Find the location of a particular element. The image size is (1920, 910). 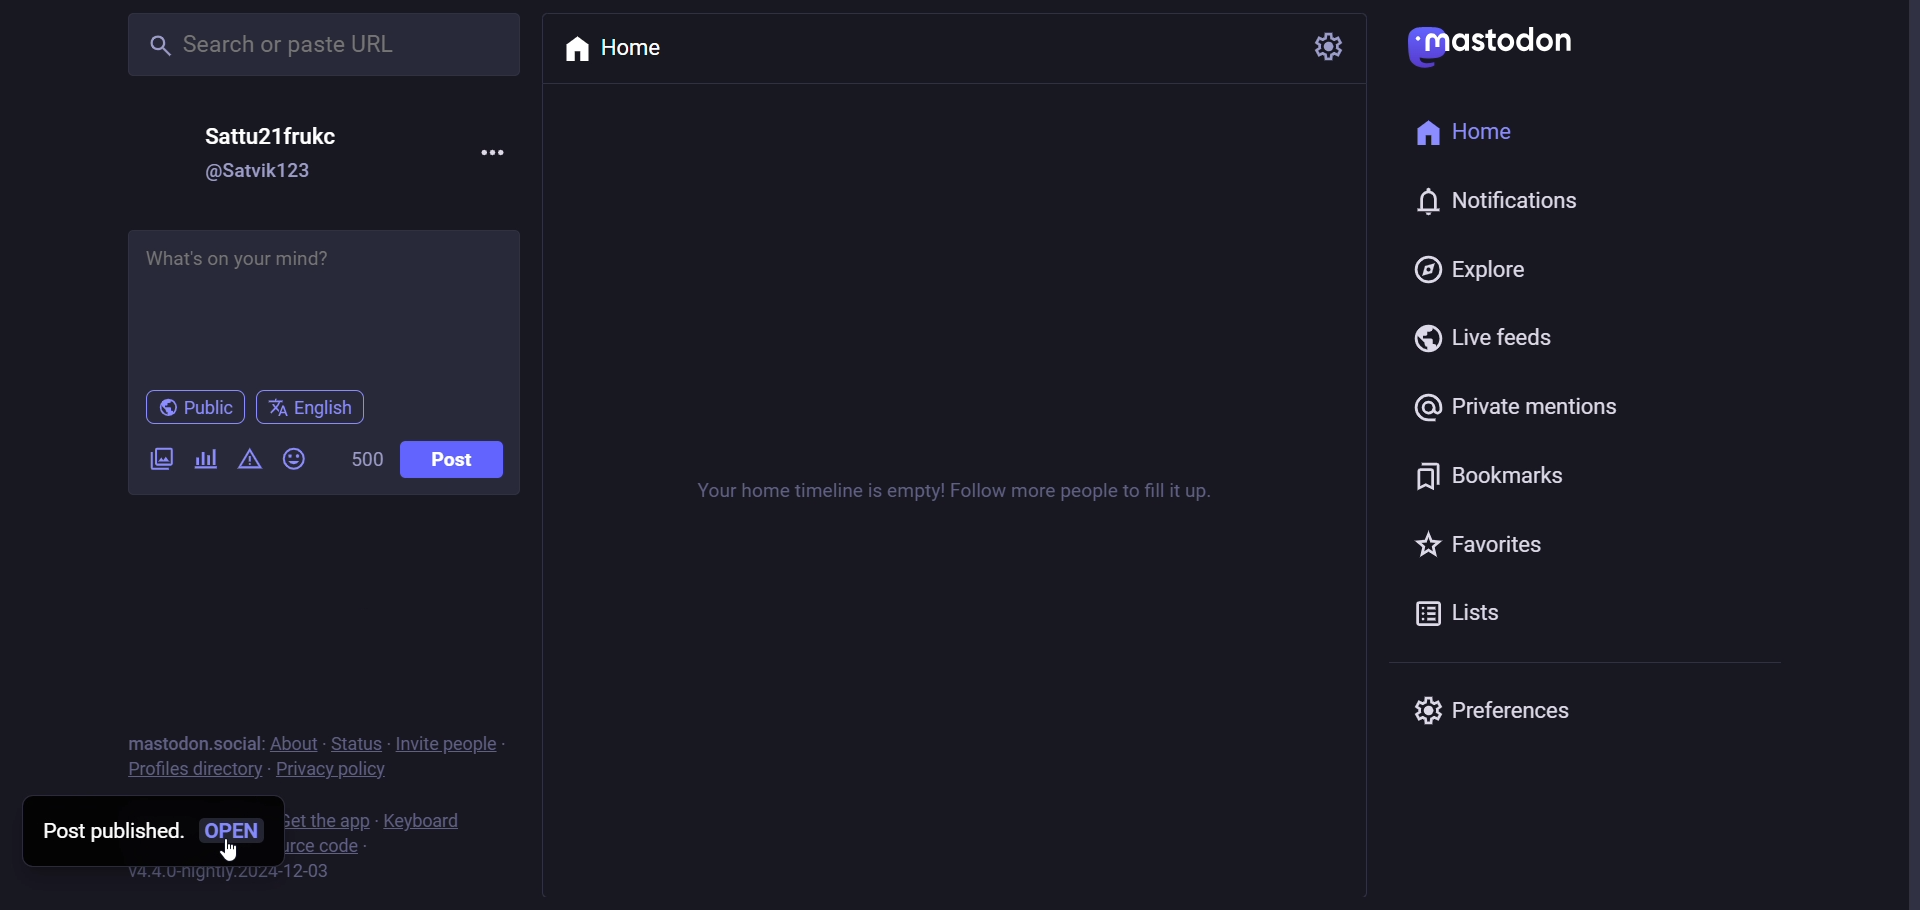

home is located at coordinates (1466, 132).